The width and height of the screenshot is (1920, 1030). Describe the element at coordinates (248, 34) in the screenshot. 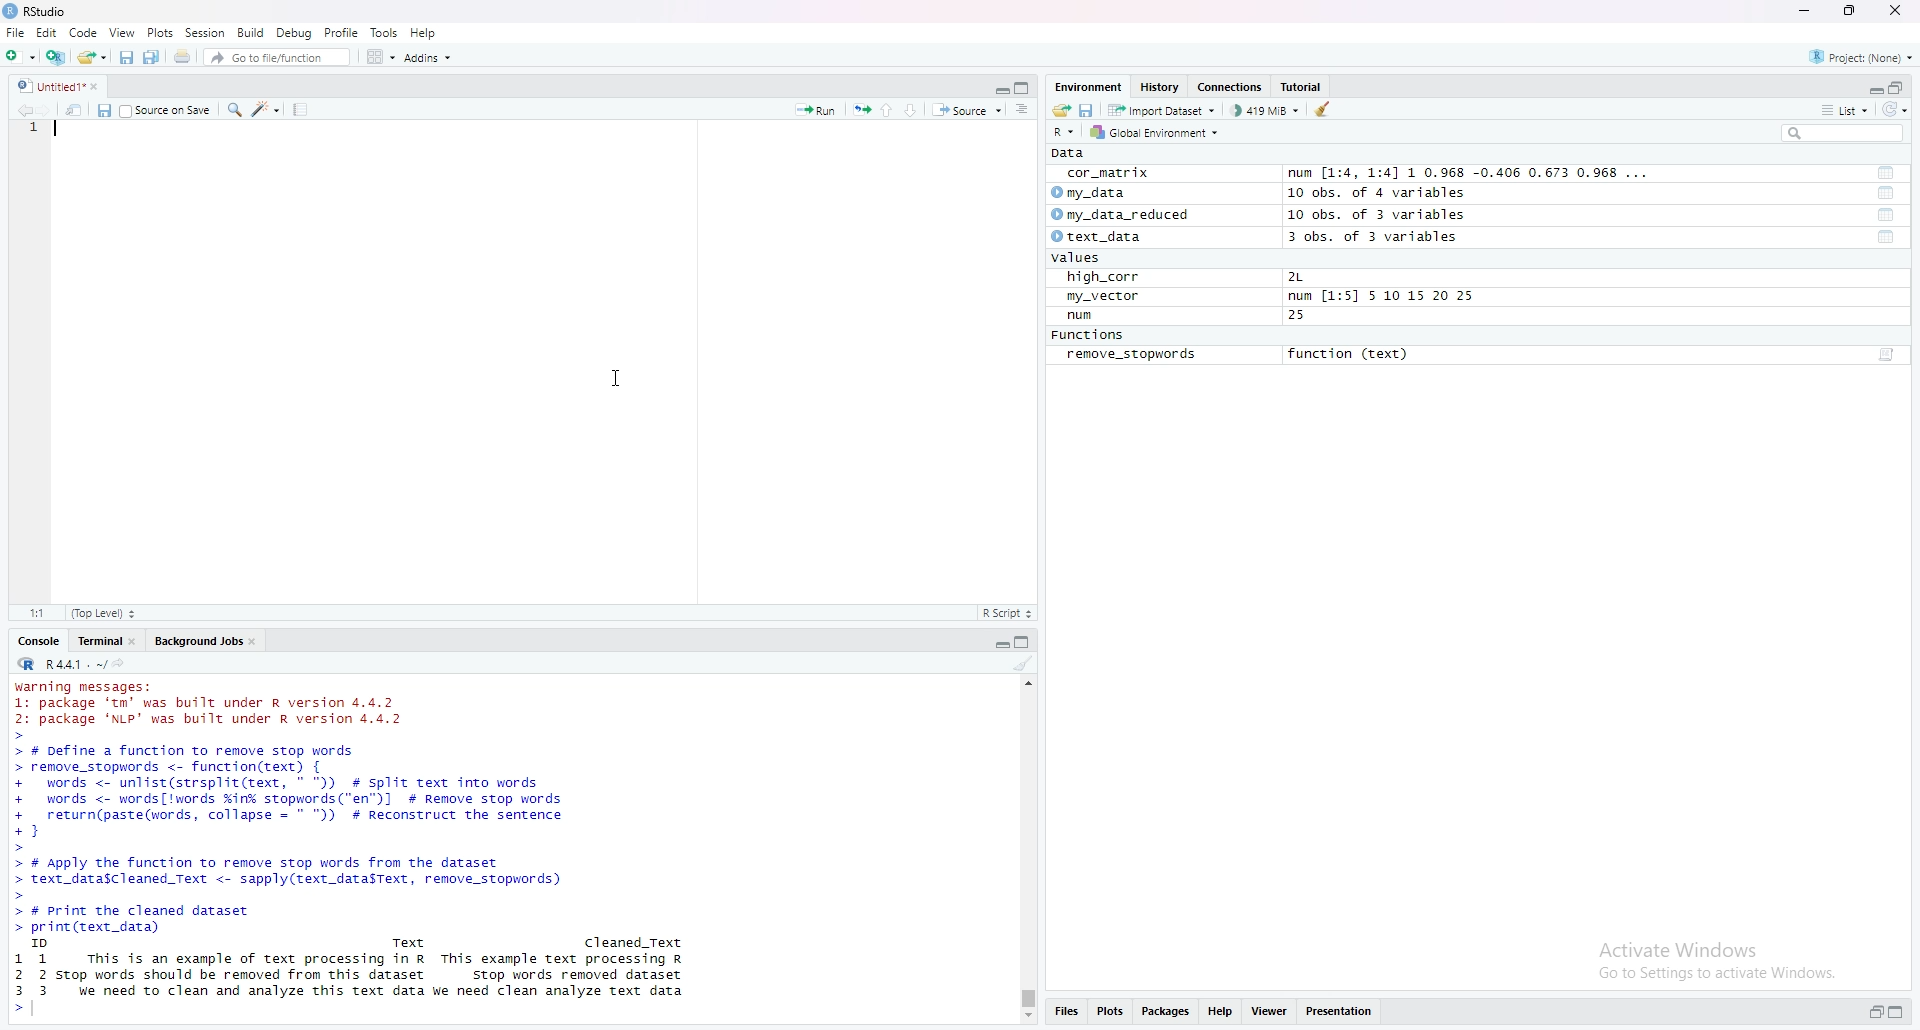

I see `Build` at that location.